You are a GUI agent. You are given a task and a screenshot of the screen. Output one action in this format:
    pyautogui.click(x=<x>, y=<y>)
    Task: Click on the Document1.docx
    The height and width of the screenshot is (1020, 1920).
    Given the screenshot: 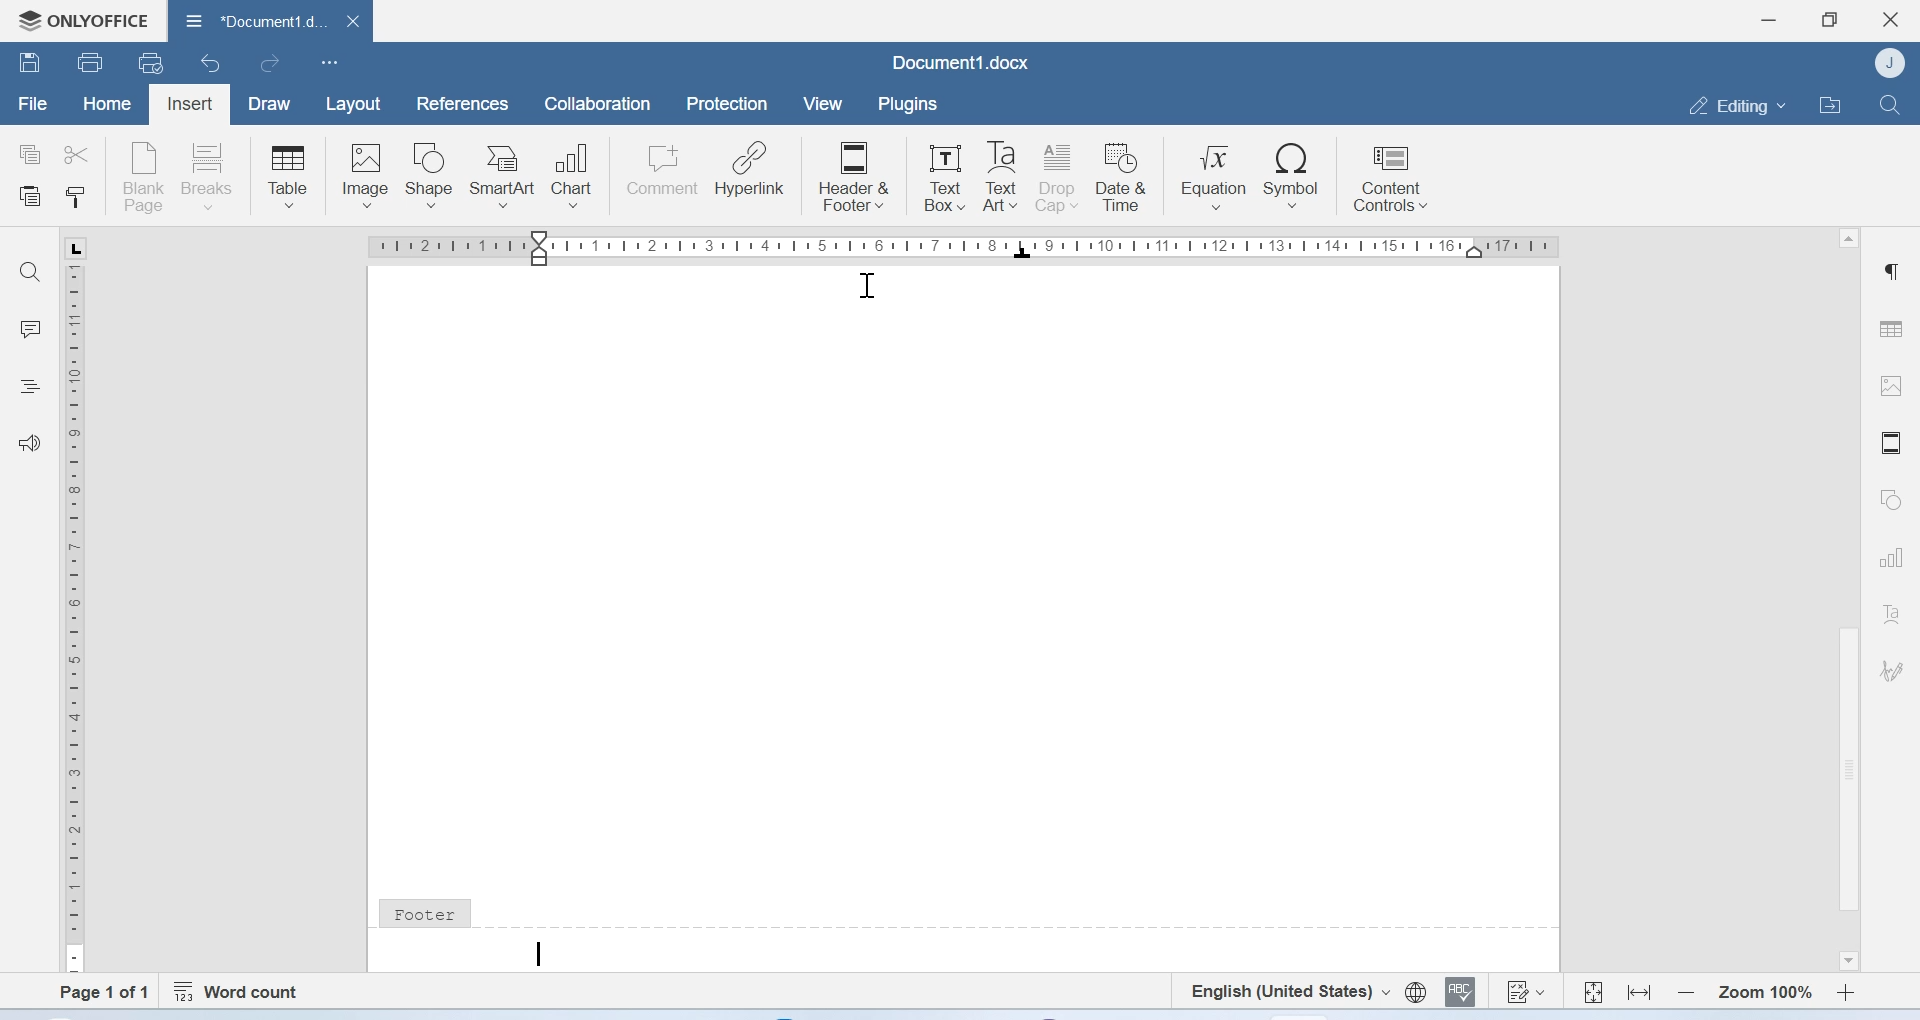 What is the action you would take?
    pyautogui.click(x=960, y=62)
    